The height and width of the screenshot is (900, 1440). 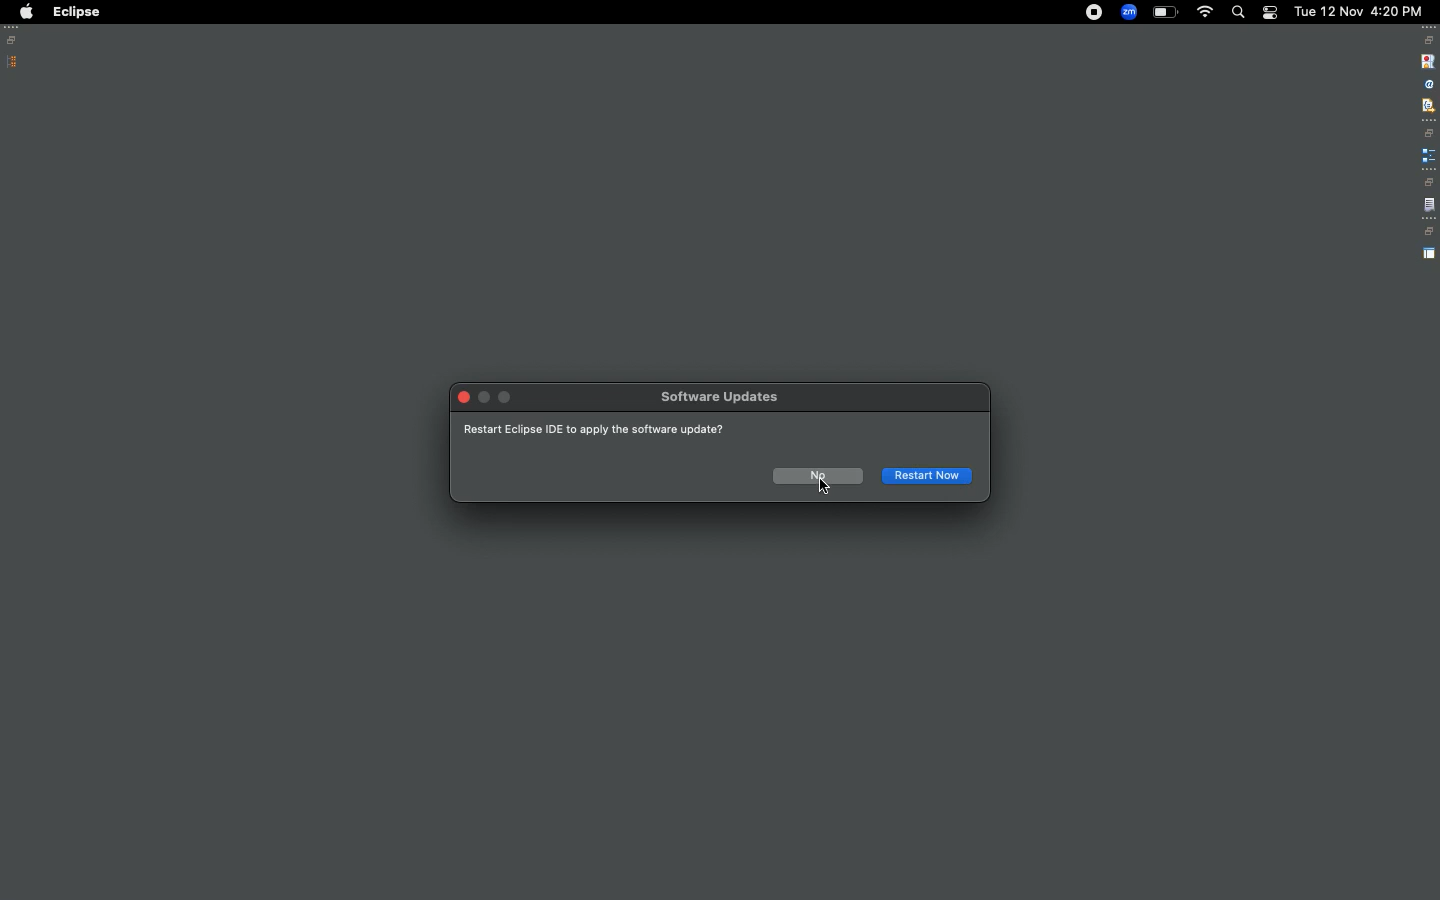 What do you see at coordinates (1360, 10) in the screenshot?
I see `Date/time` at bounding box center [1360, 10].